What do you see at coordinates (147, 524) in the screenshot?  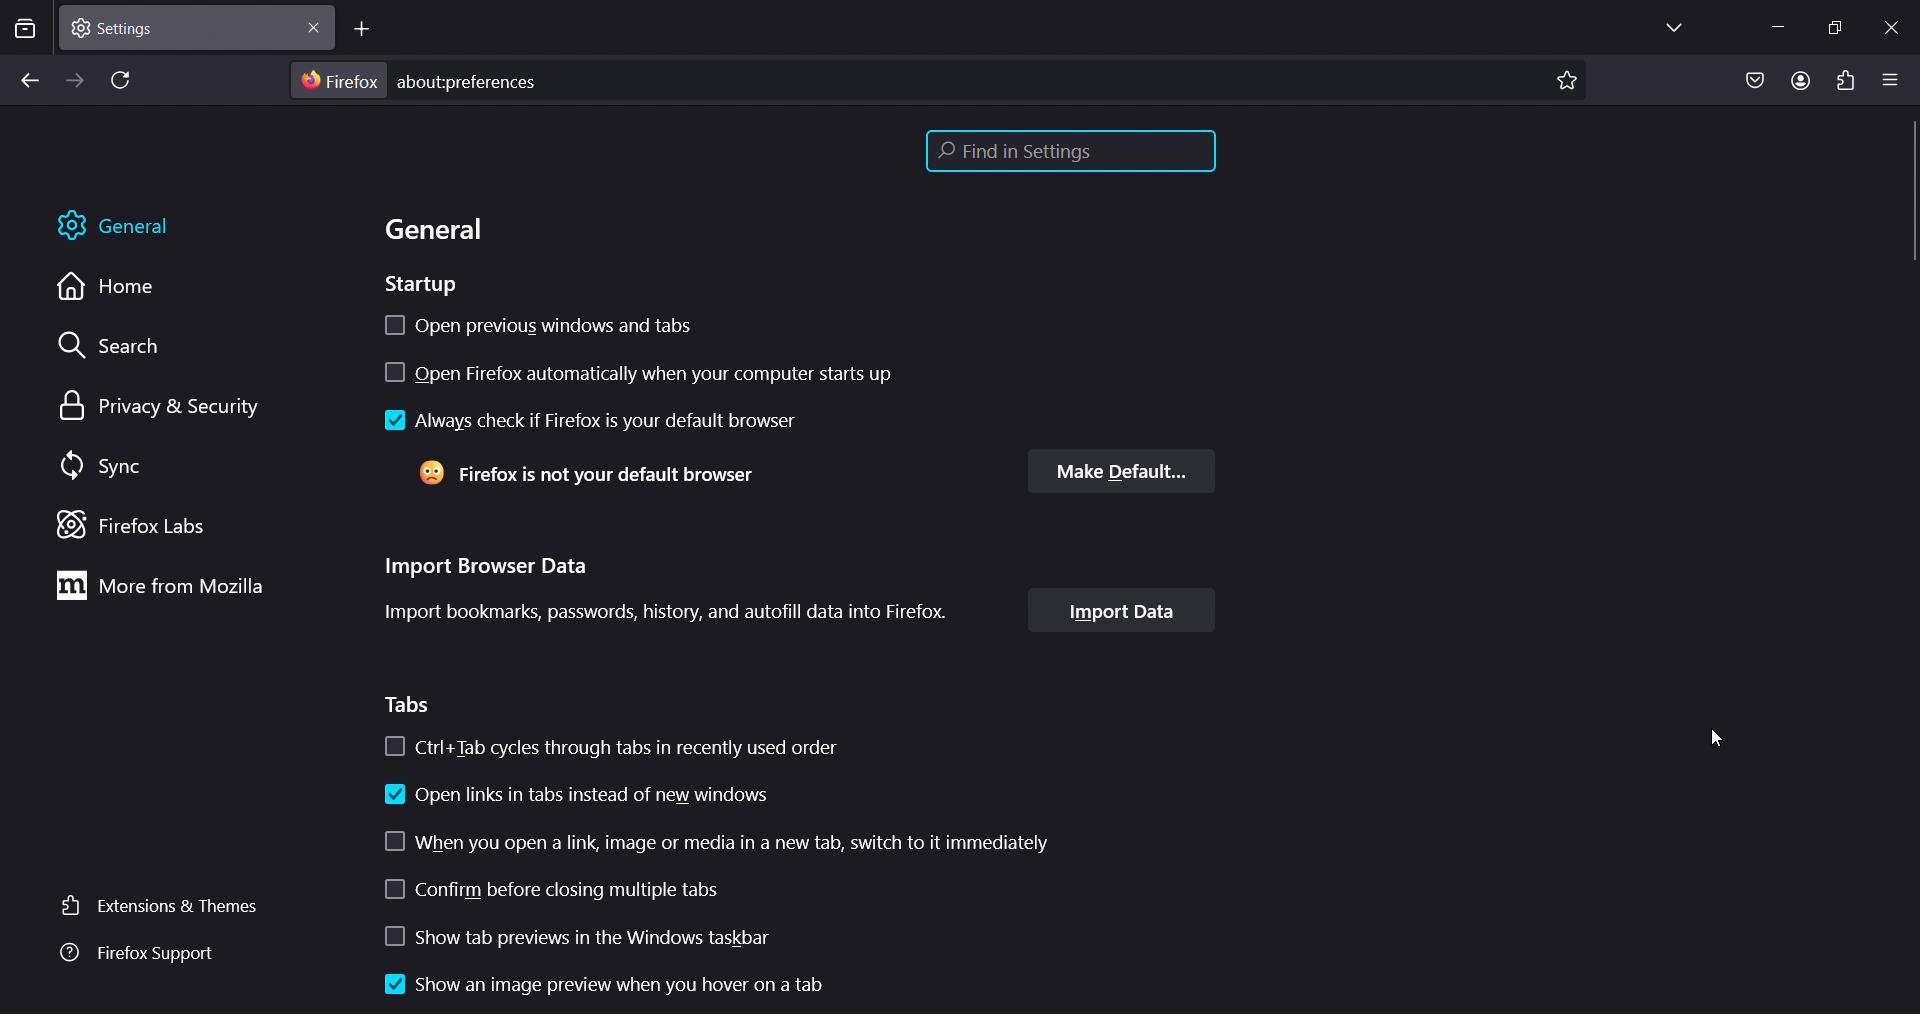 I see `firefox labs` at bounding box center [147, 524].